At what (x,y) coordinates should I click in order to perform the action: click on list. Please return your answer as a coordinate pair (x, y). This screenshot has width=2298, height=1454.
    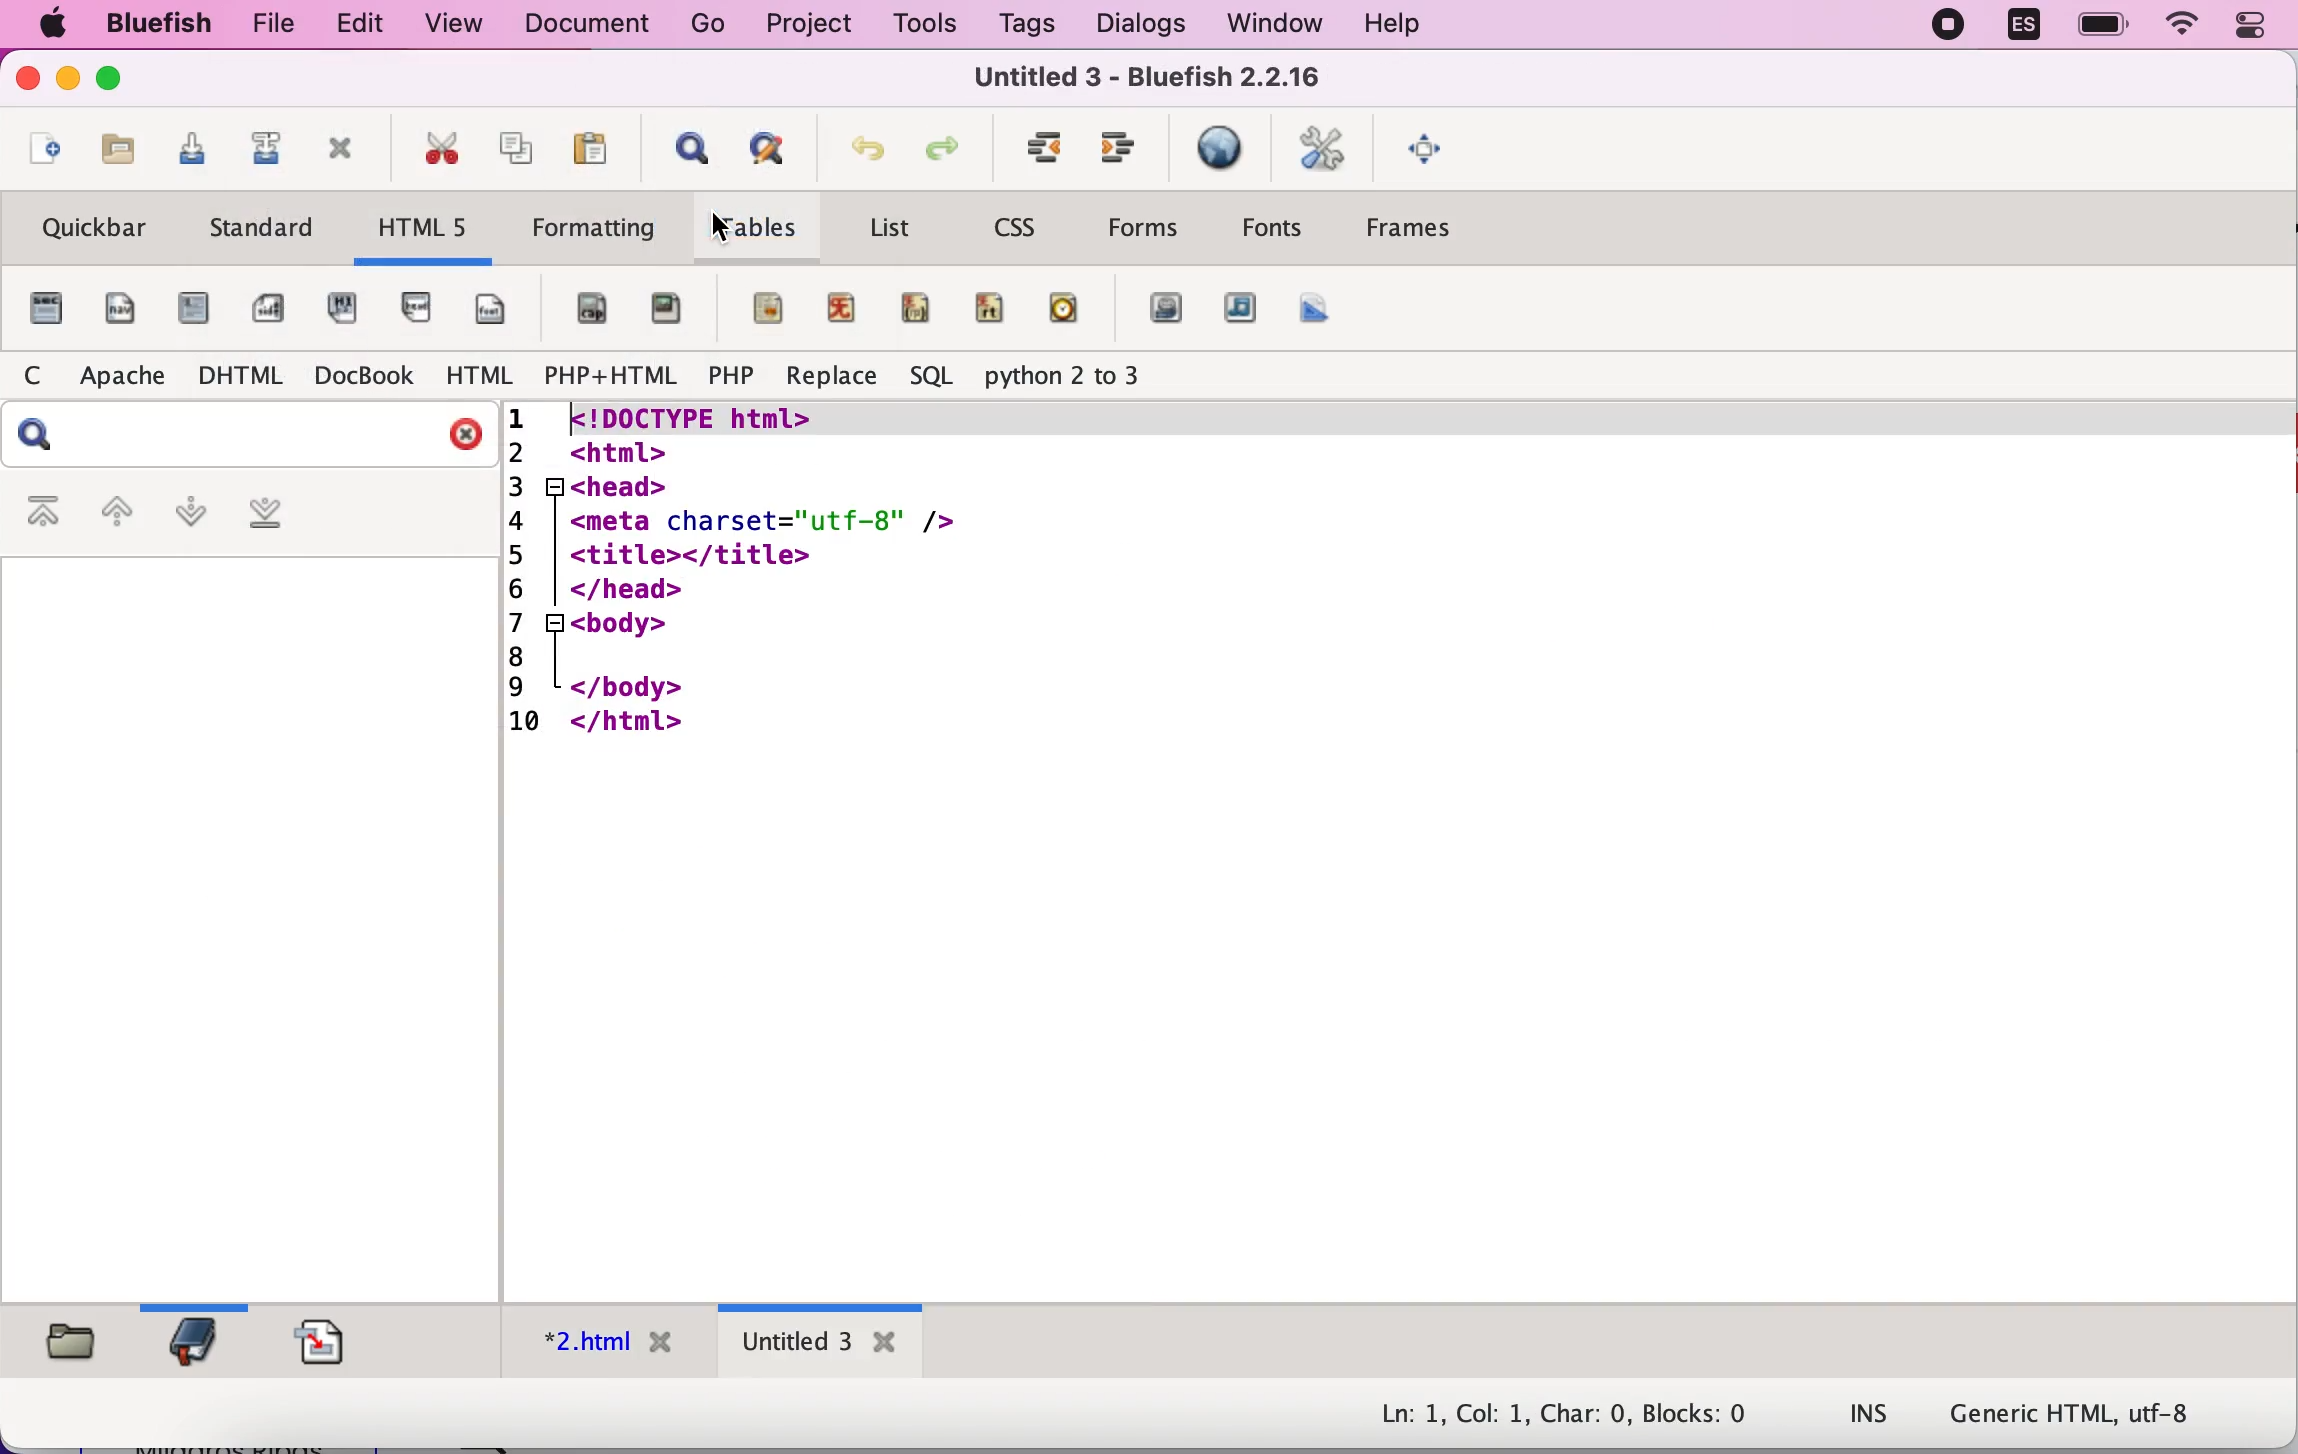
    Looking at the image, I should click on (895, 227).